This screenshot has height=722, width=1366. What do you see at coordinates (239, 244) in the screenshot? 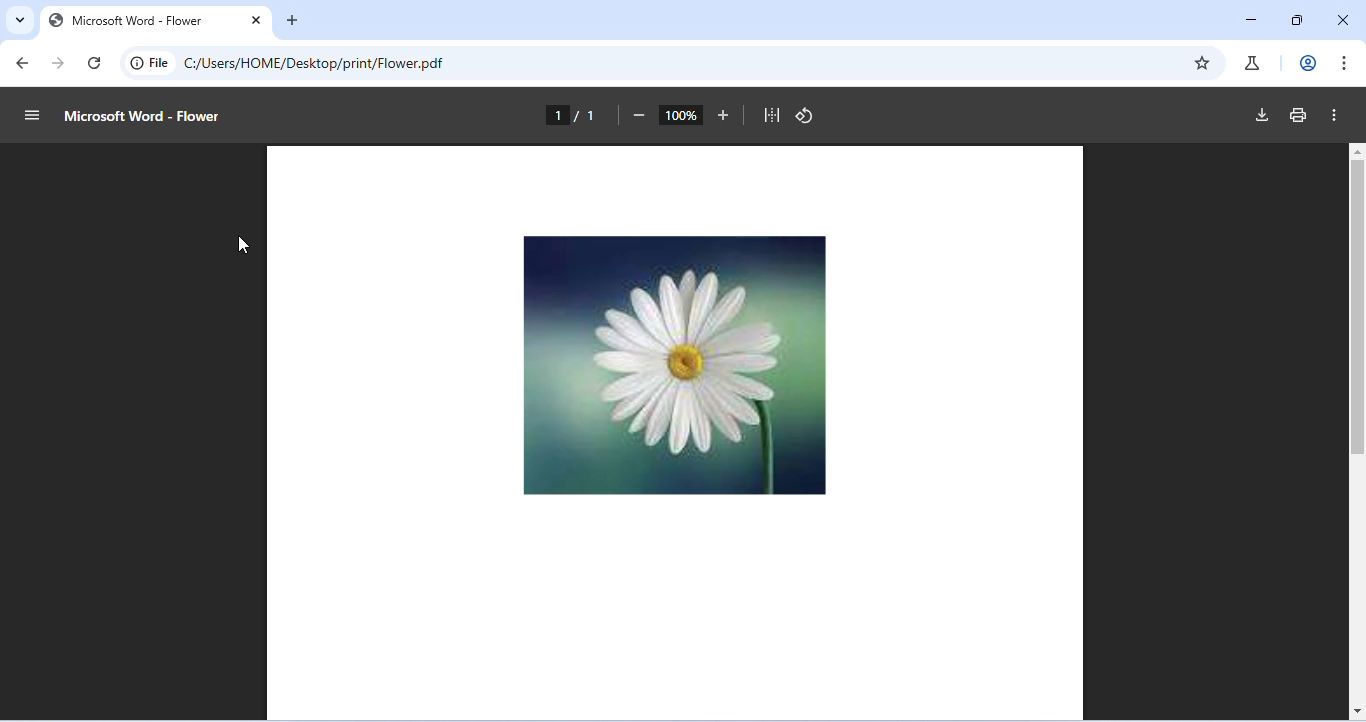
I see `cursor` at bounding box center [239, 244].